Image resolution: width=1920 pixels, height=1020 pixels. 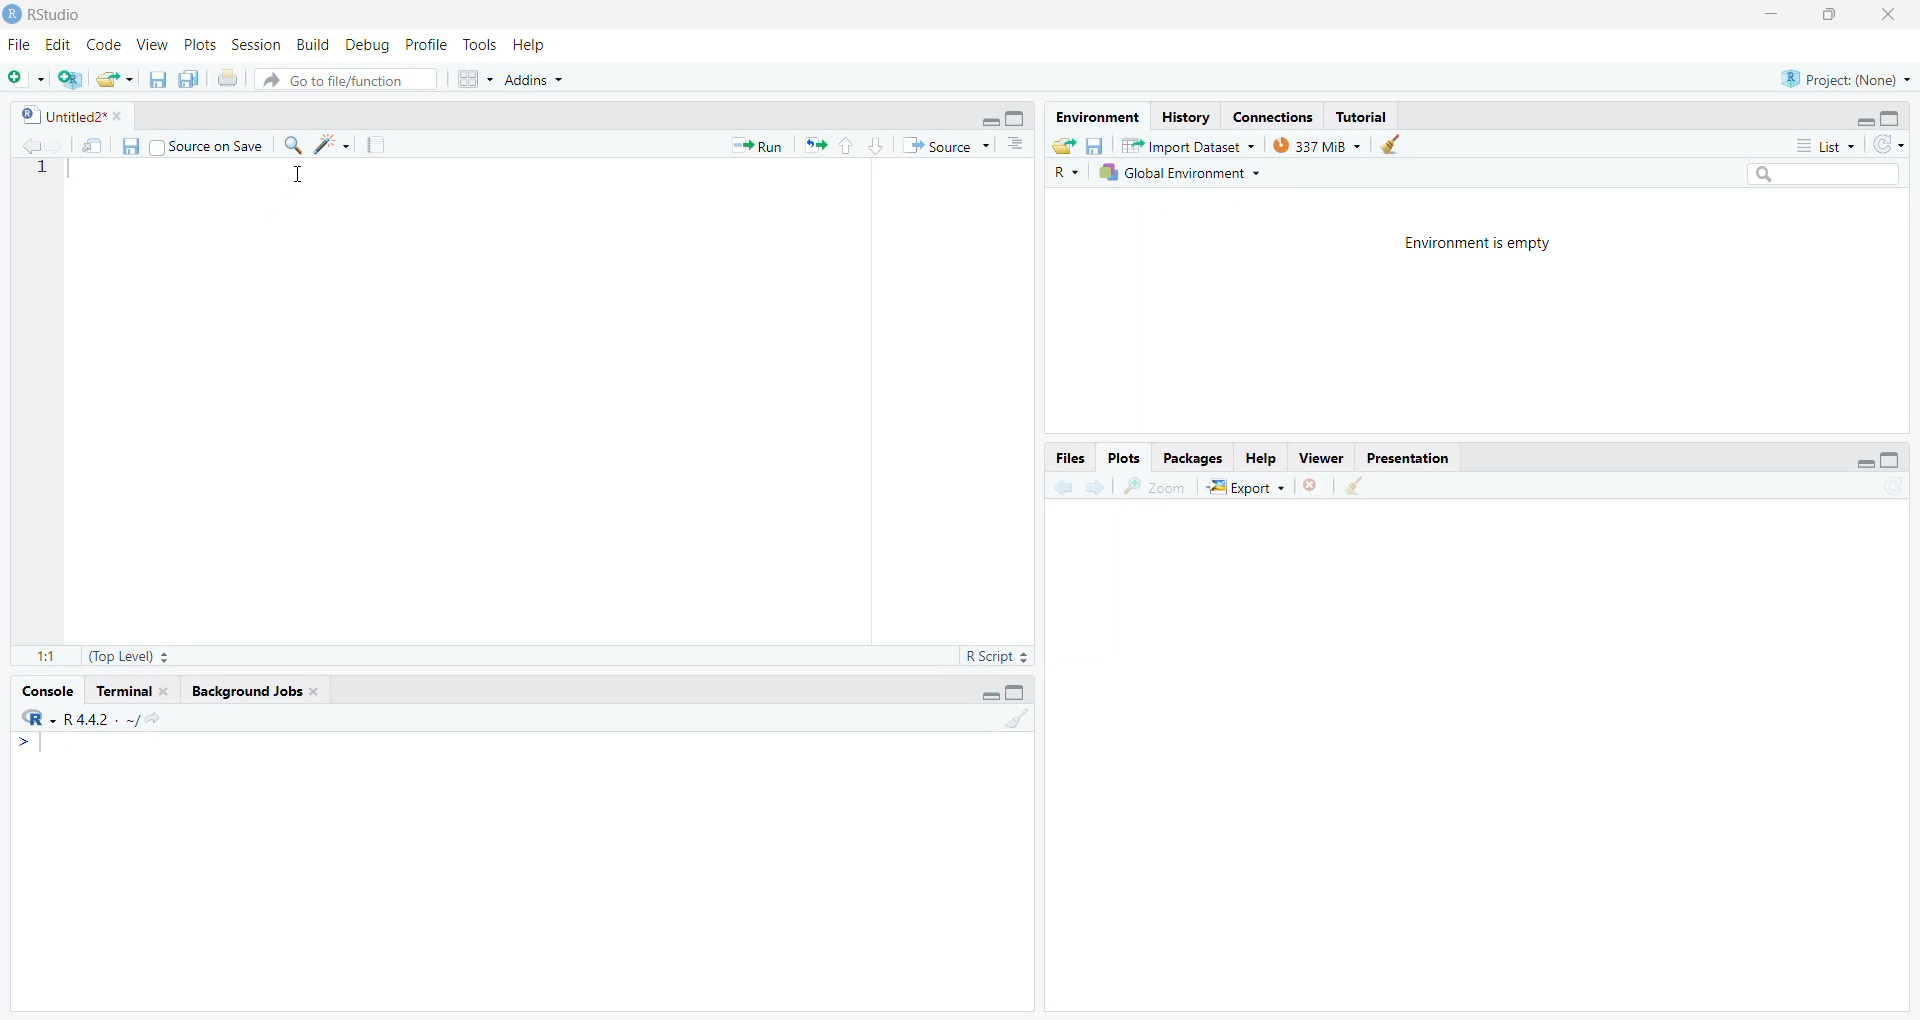 What do you see at coordinates (43, 168) in the screenshot?
I see `1` at bounding box center [43, 168].